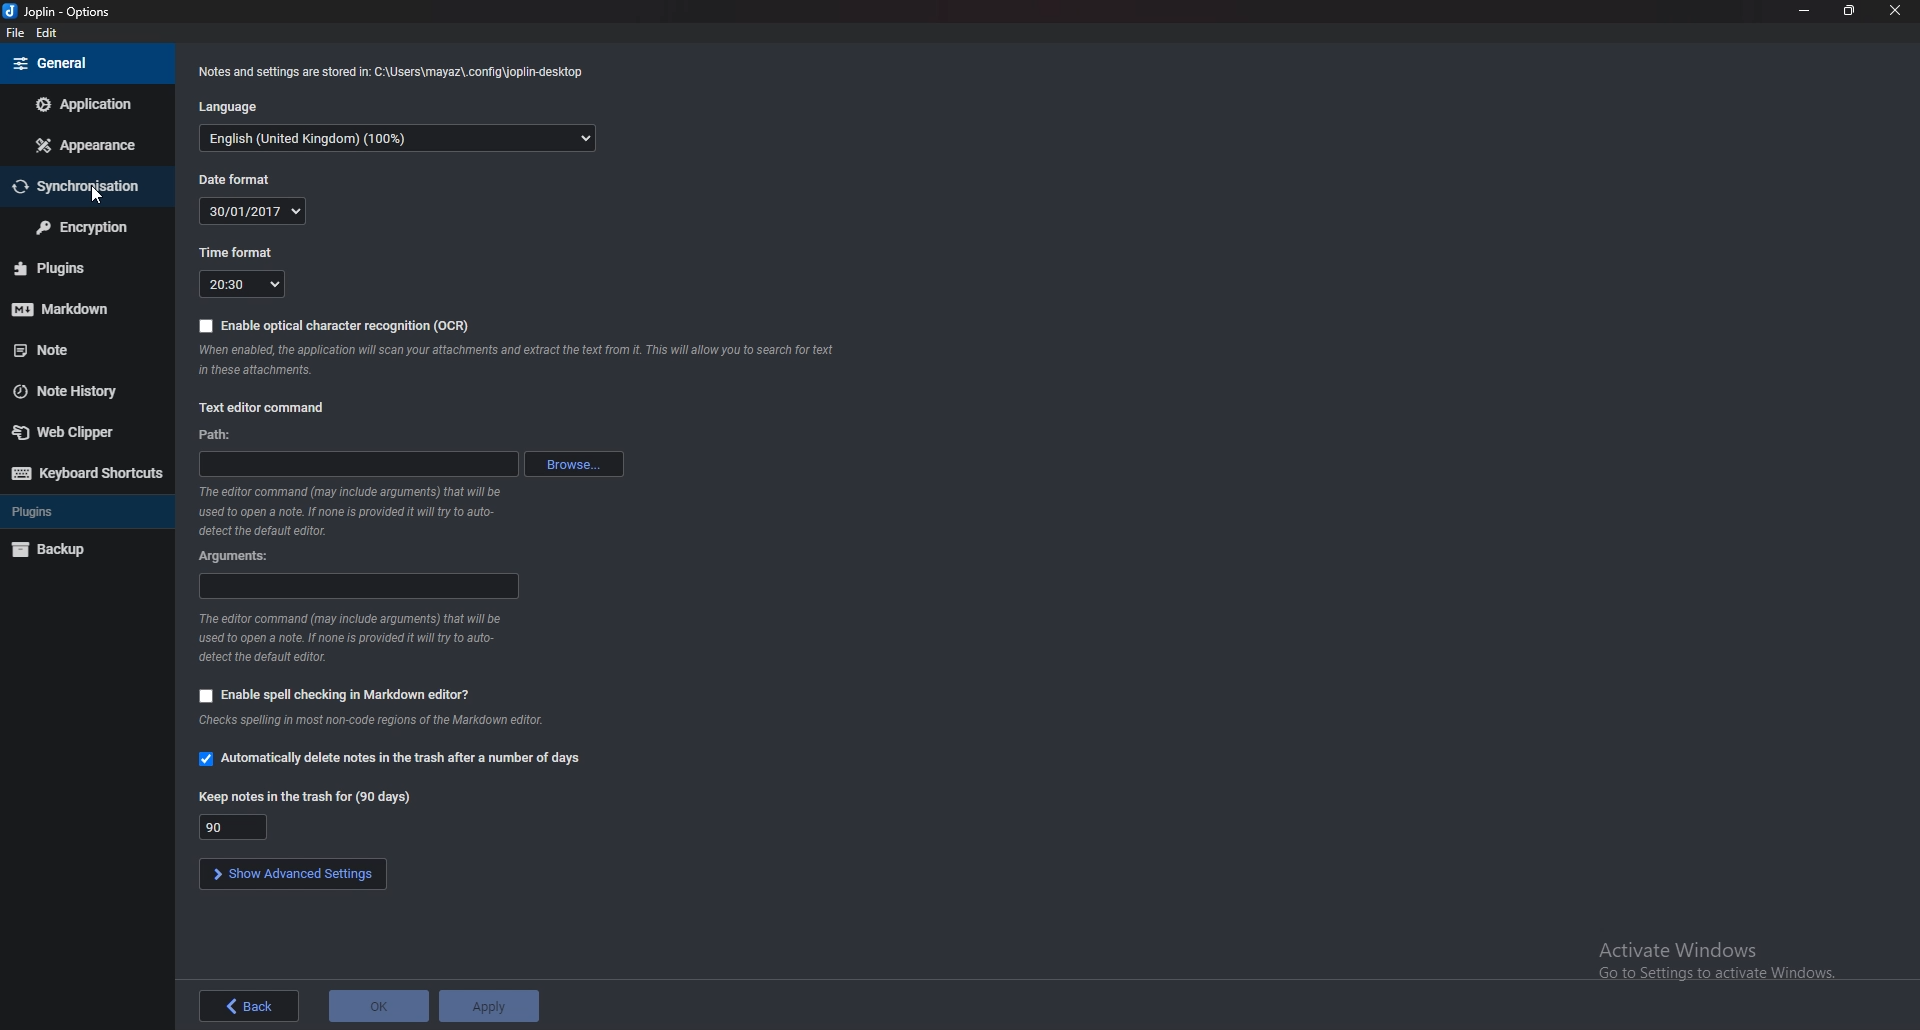 Image resolution: width=1920 pixels, height=1030 pixels. I want to click on text editor command, so click(272, 408).